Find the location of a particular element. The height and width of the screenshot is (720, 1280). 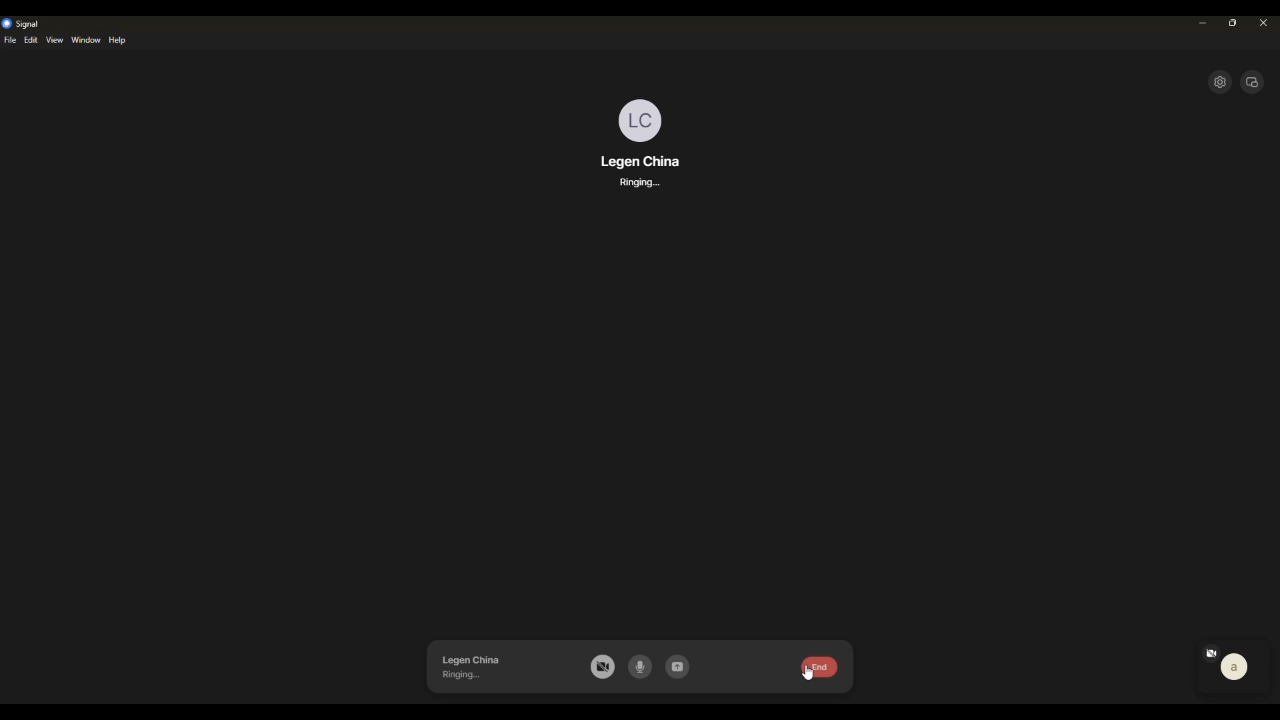

close is located at coordinates (1263, 22).